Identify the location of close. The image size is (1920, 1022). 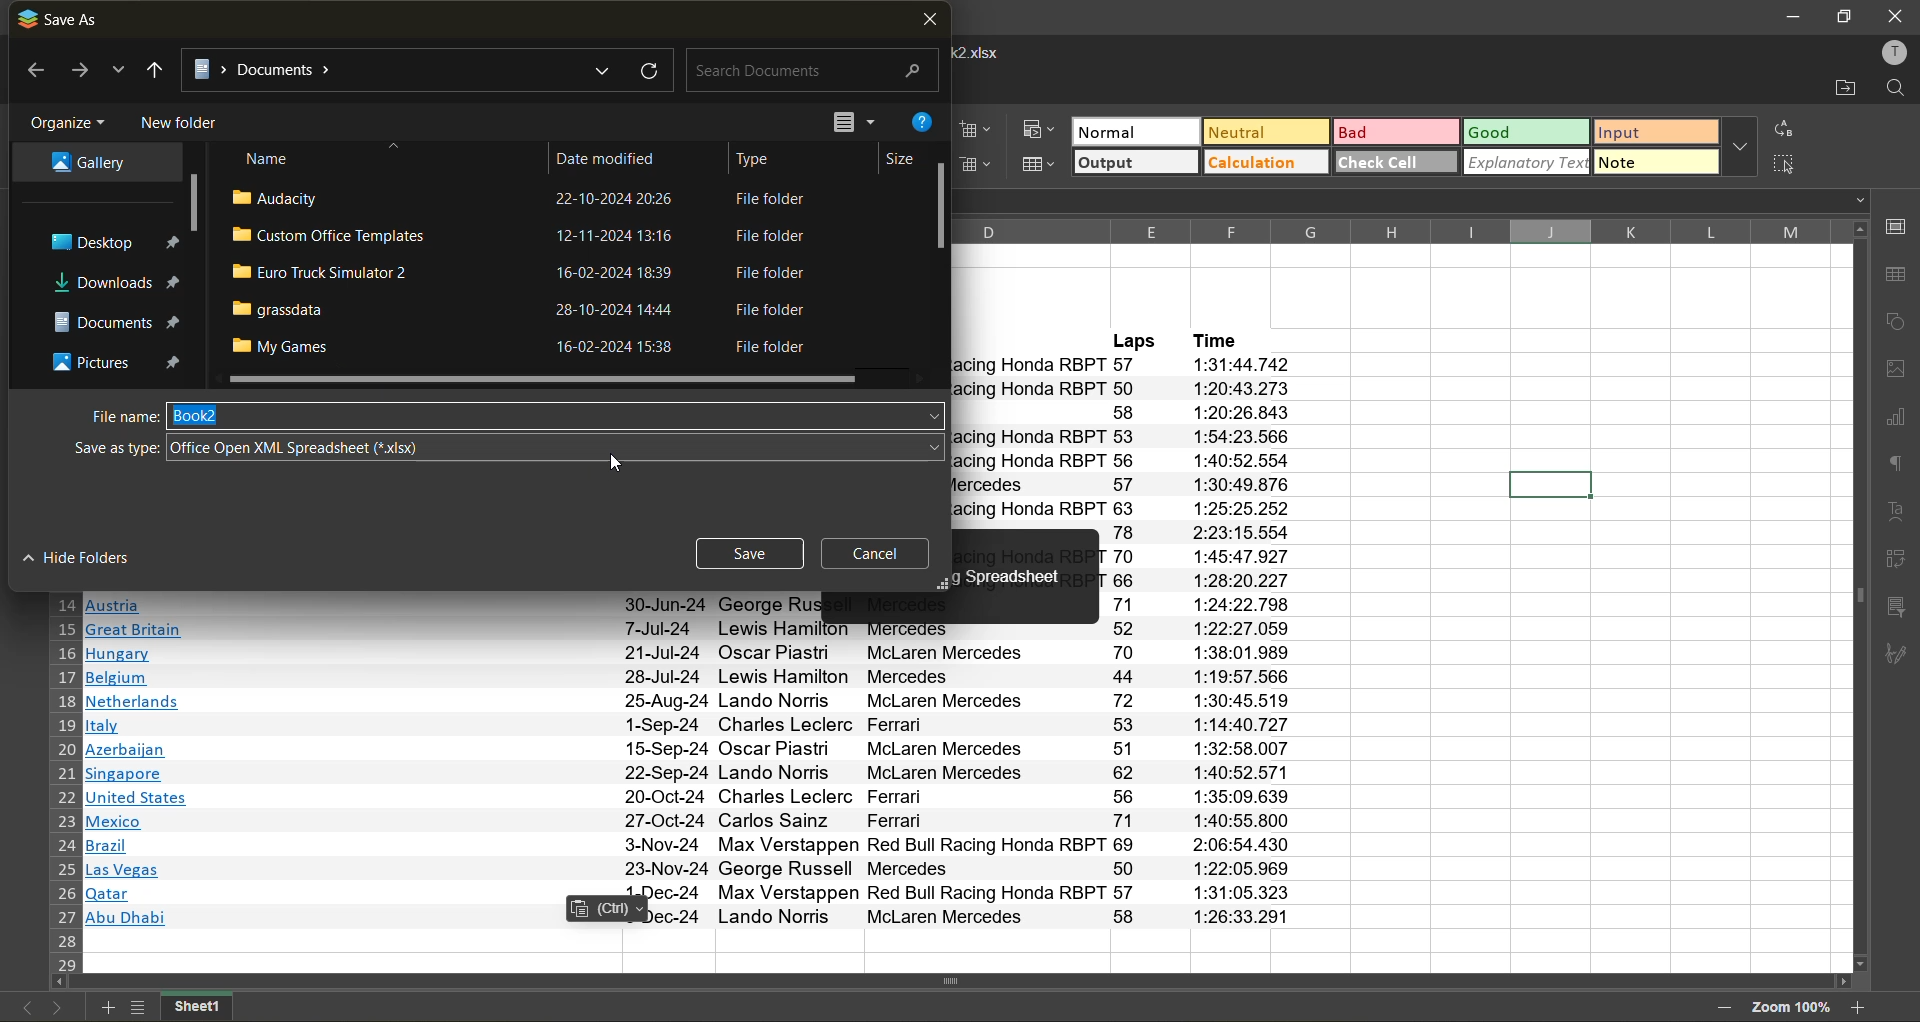
(1896, 15).